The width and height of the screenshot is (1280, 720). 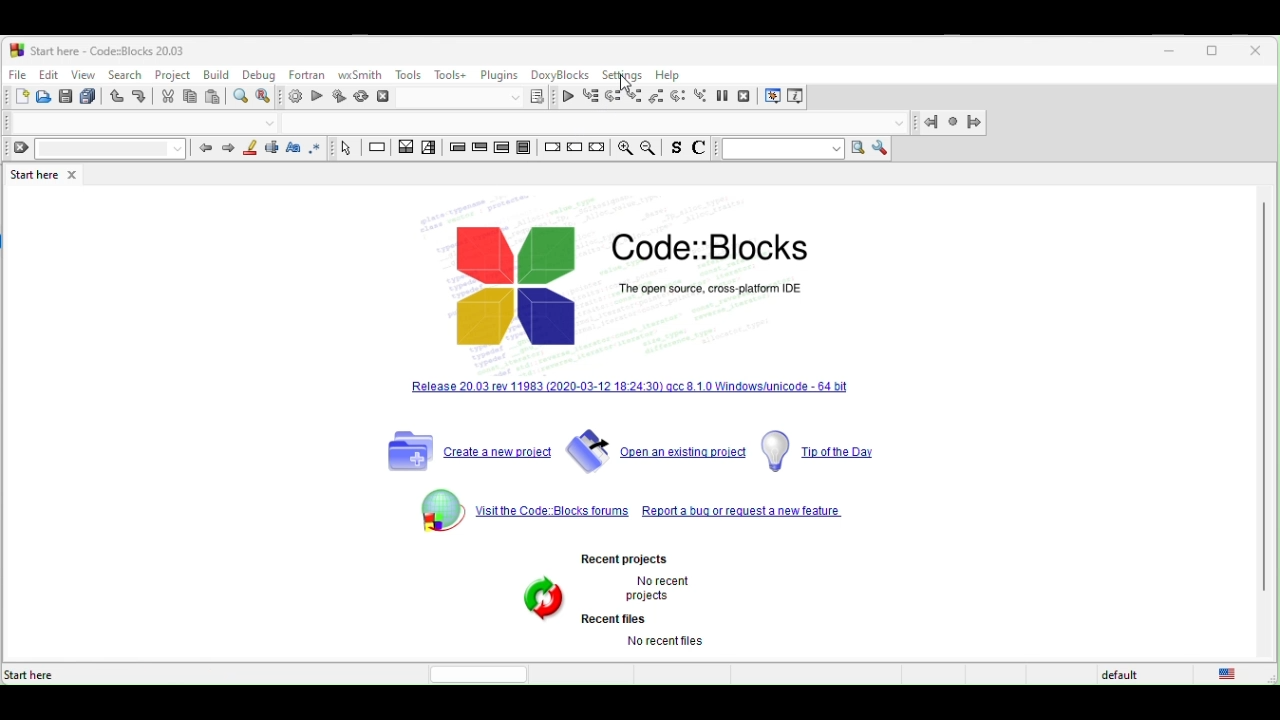 I want to click on zoom out, so click(x=649, y=149).